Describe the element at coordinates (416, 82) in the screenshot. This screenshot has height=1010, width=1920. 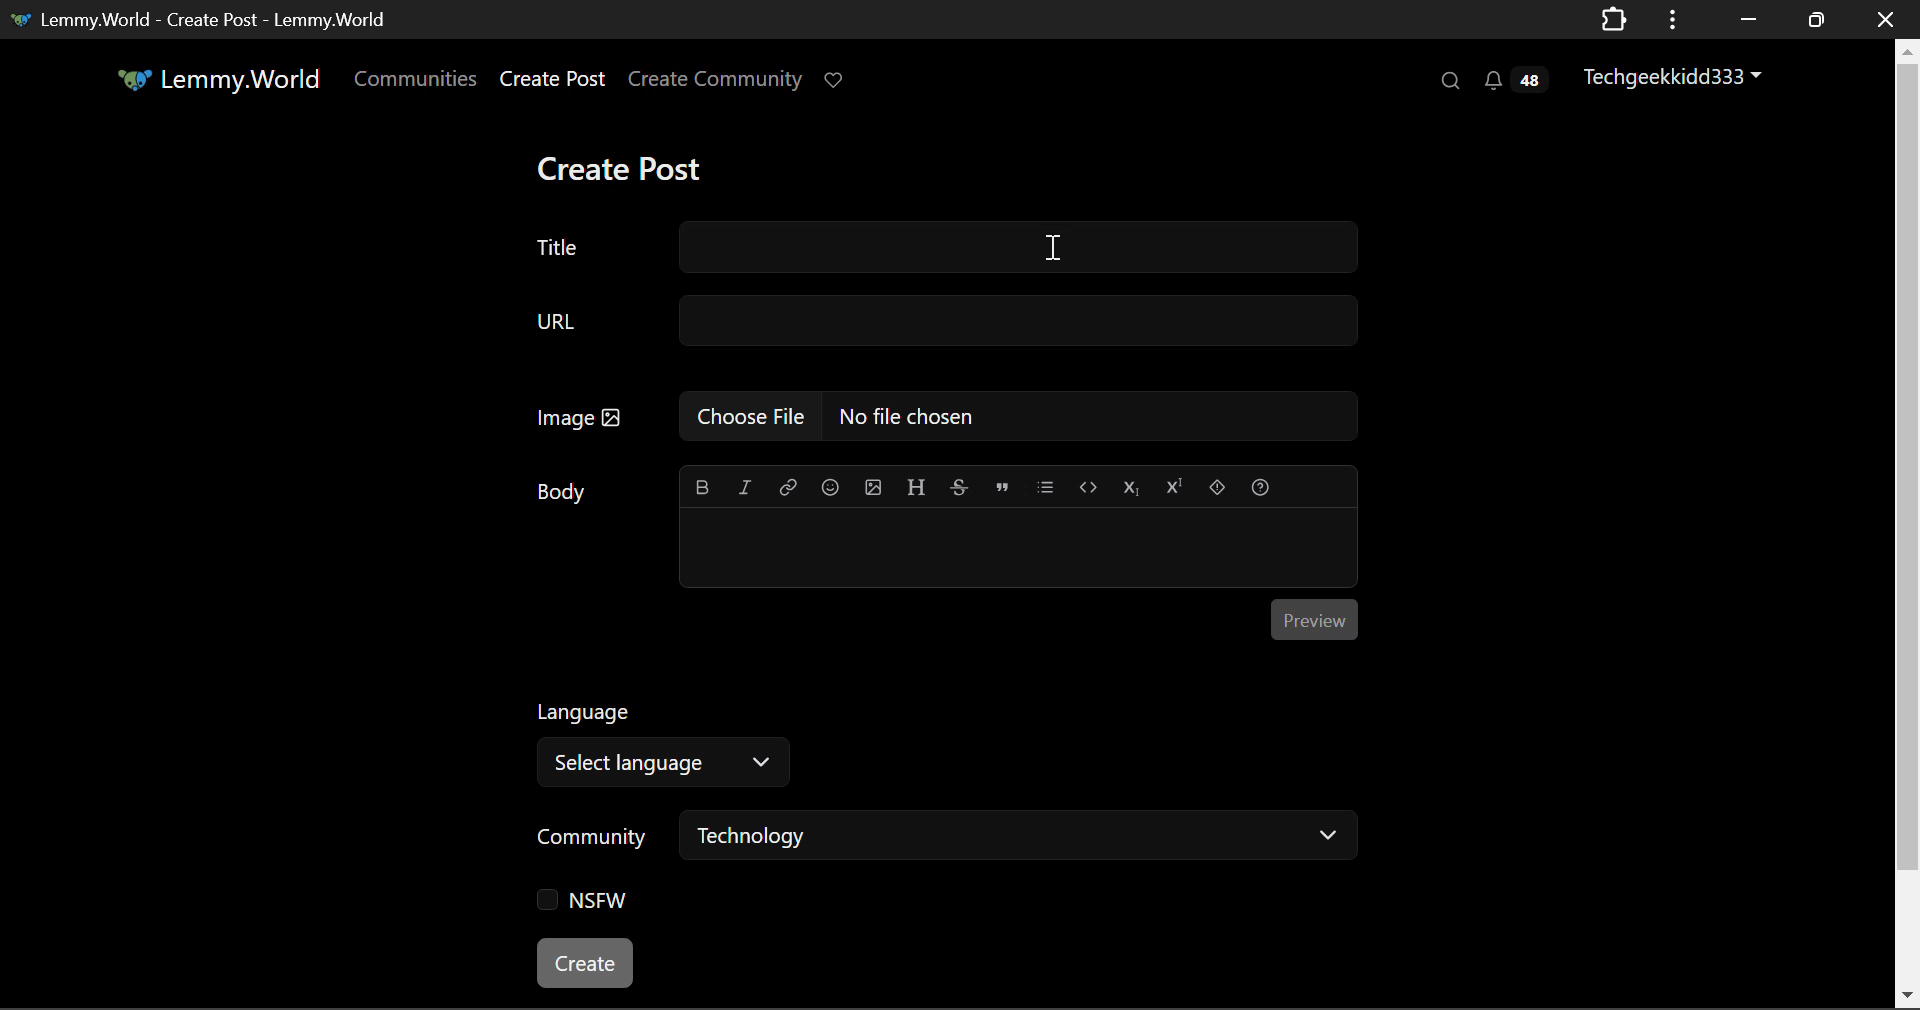
I see `Communities` at that location.